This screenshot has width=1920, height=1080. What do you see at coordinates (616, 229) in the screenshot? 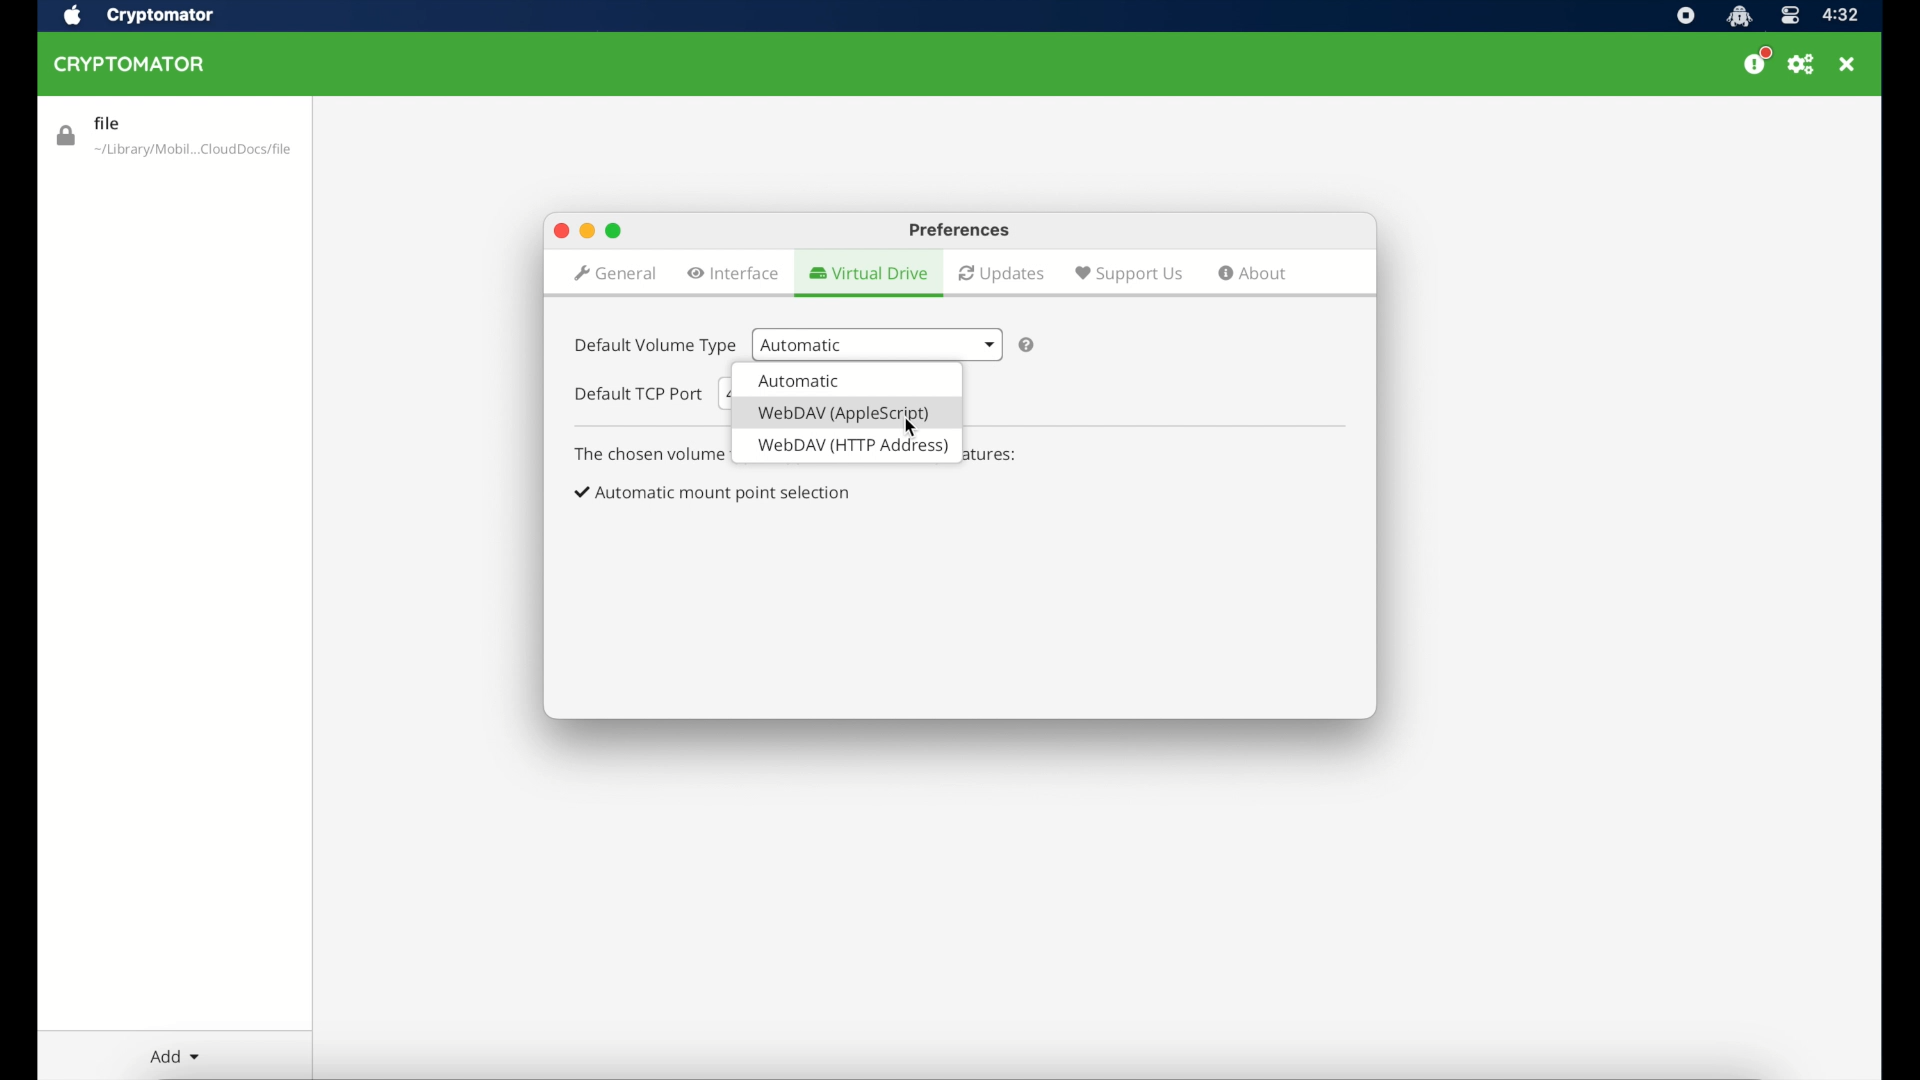
I see `maximize` at bounding box center [616, 229].